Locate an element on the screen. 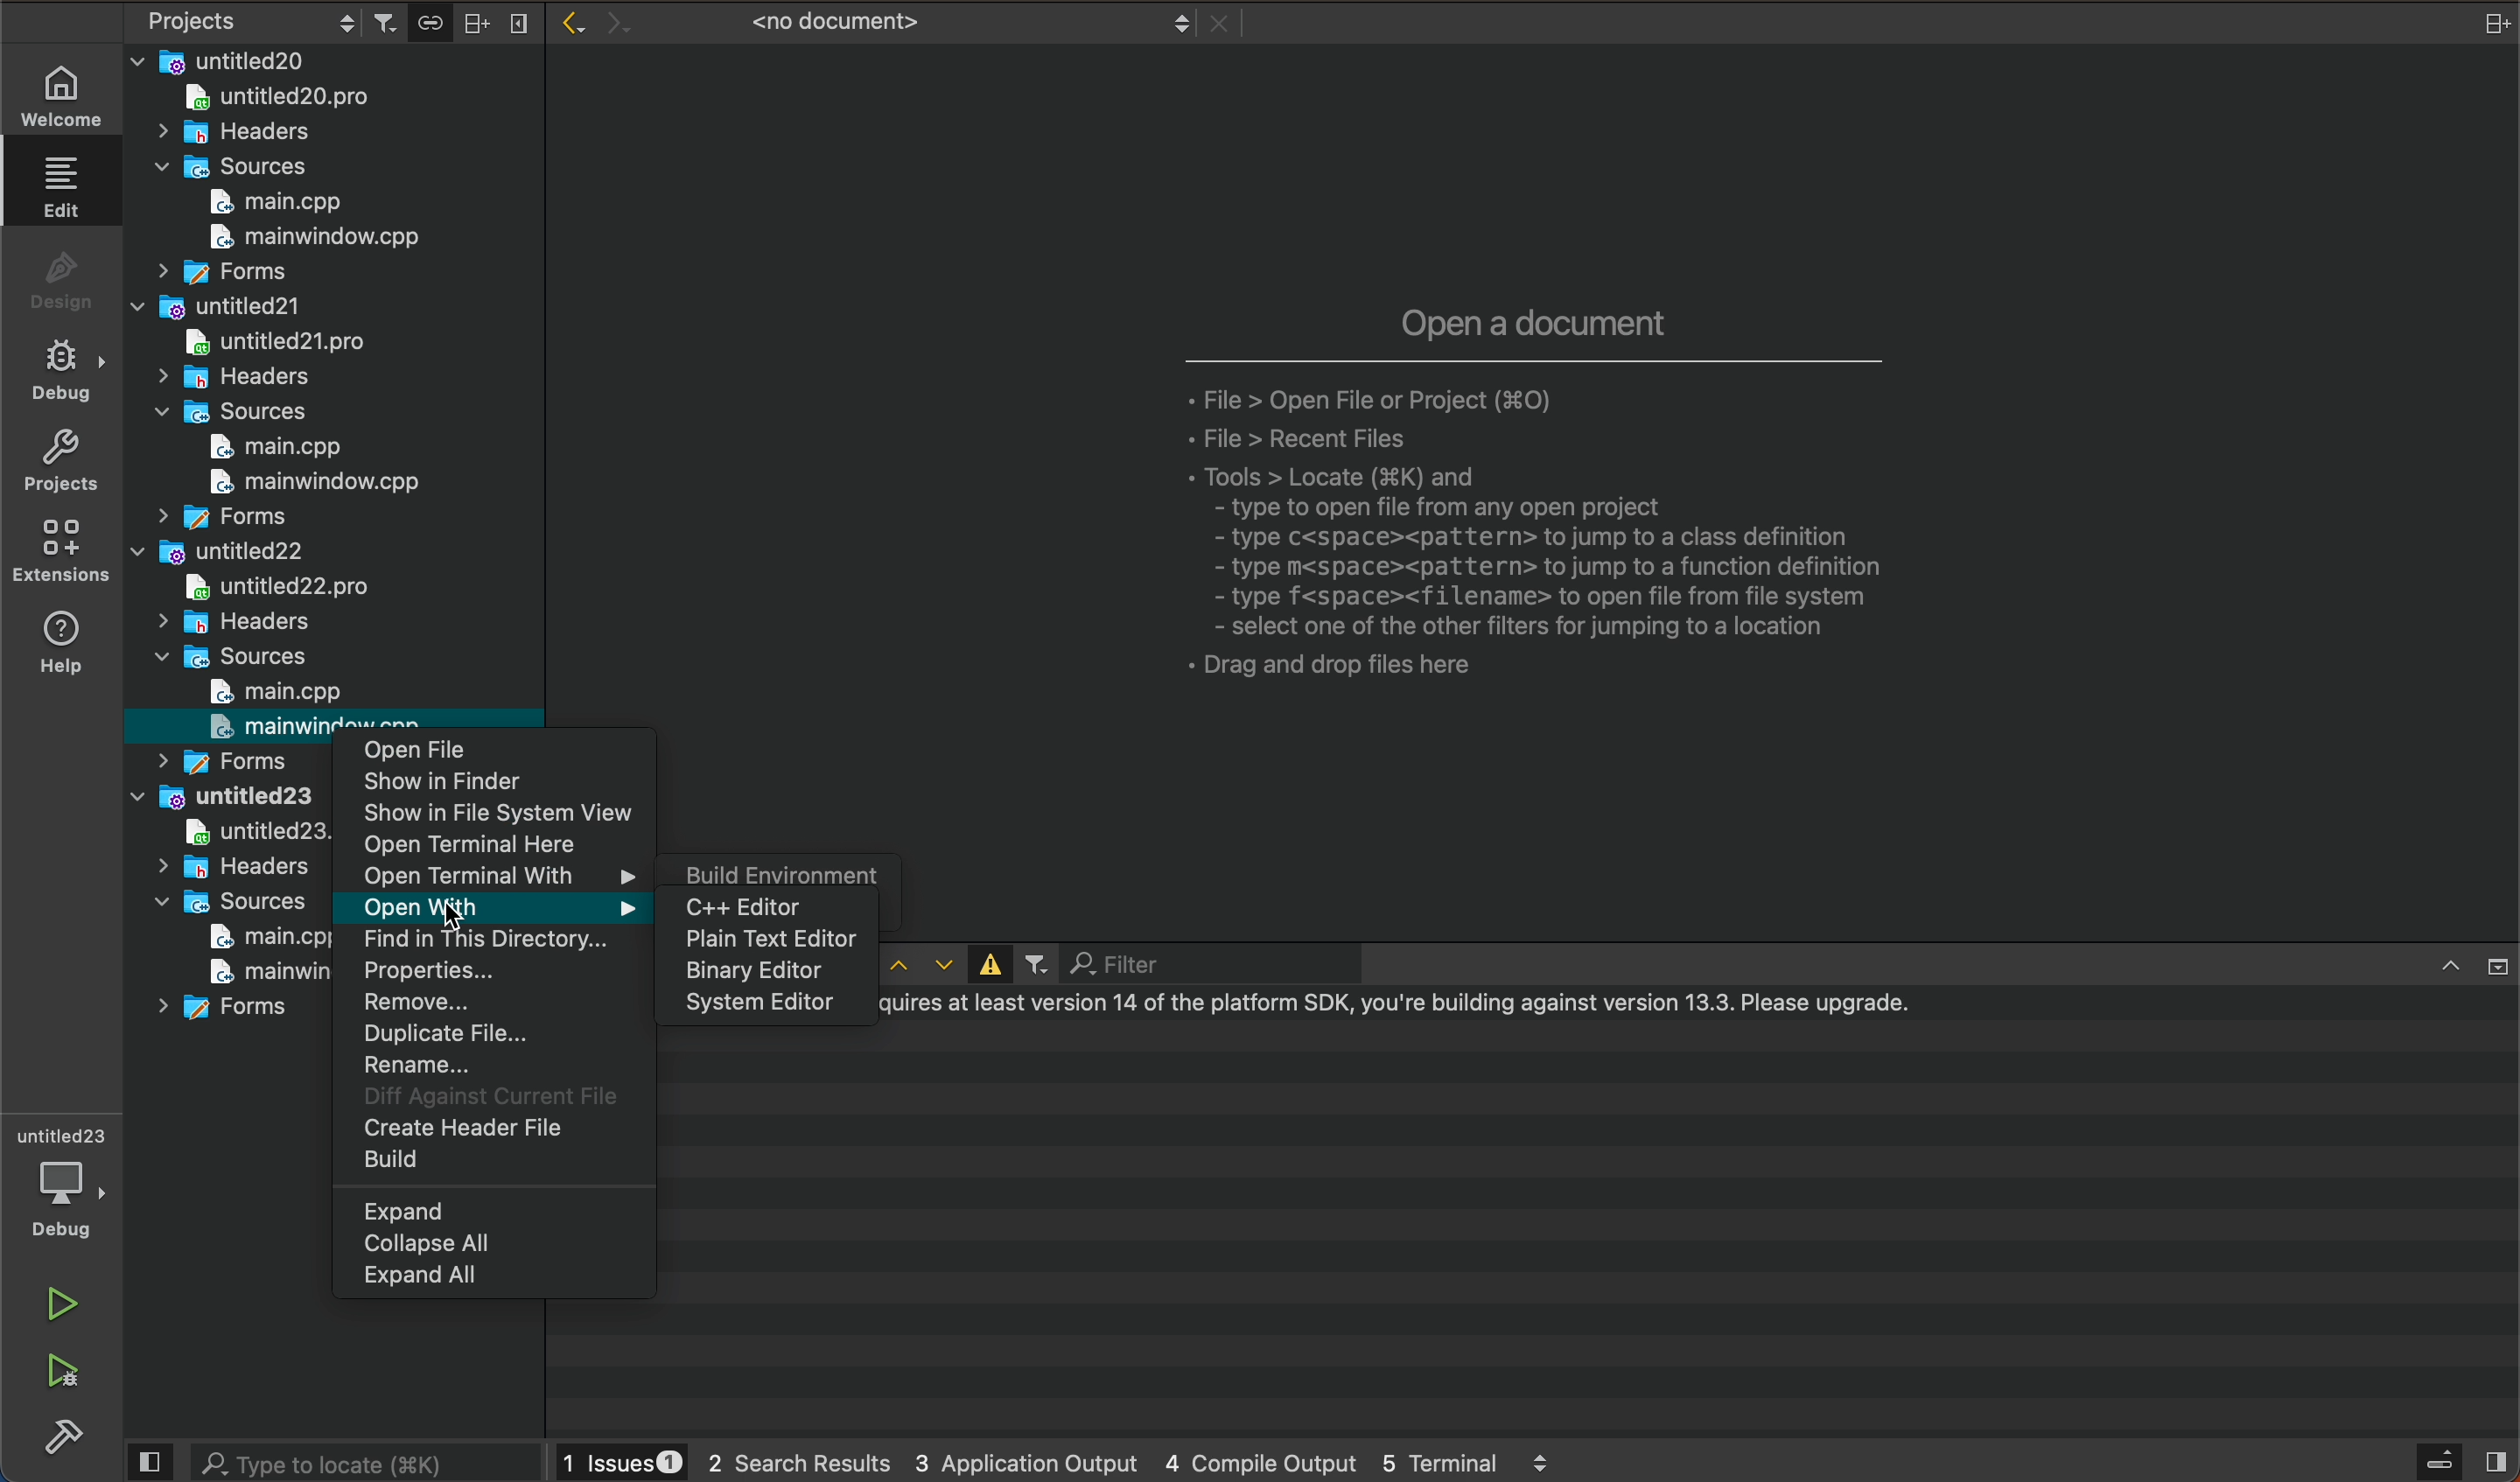 The height and width of the screenshot is (1482, 2520). untitled23 is located at coordinates (223, 797).